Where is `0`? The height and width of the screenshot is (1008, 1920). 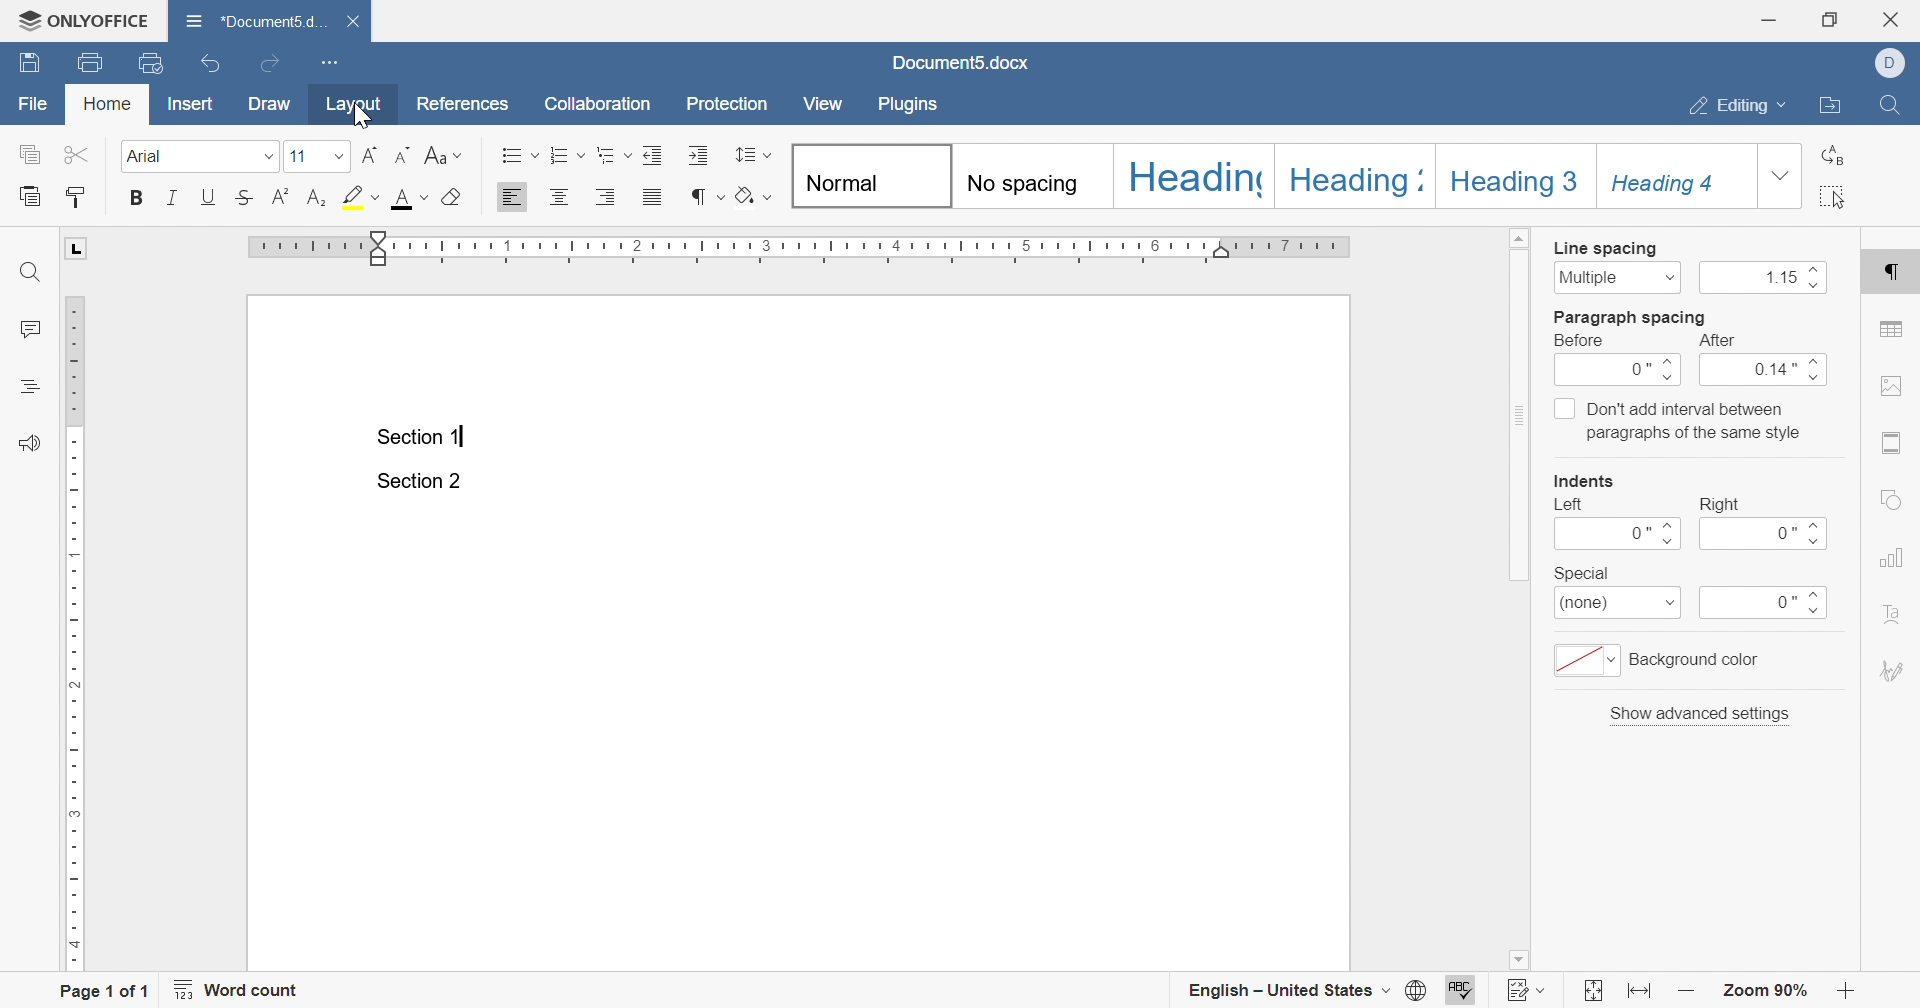 0 is located at coordinates (1617, 534).